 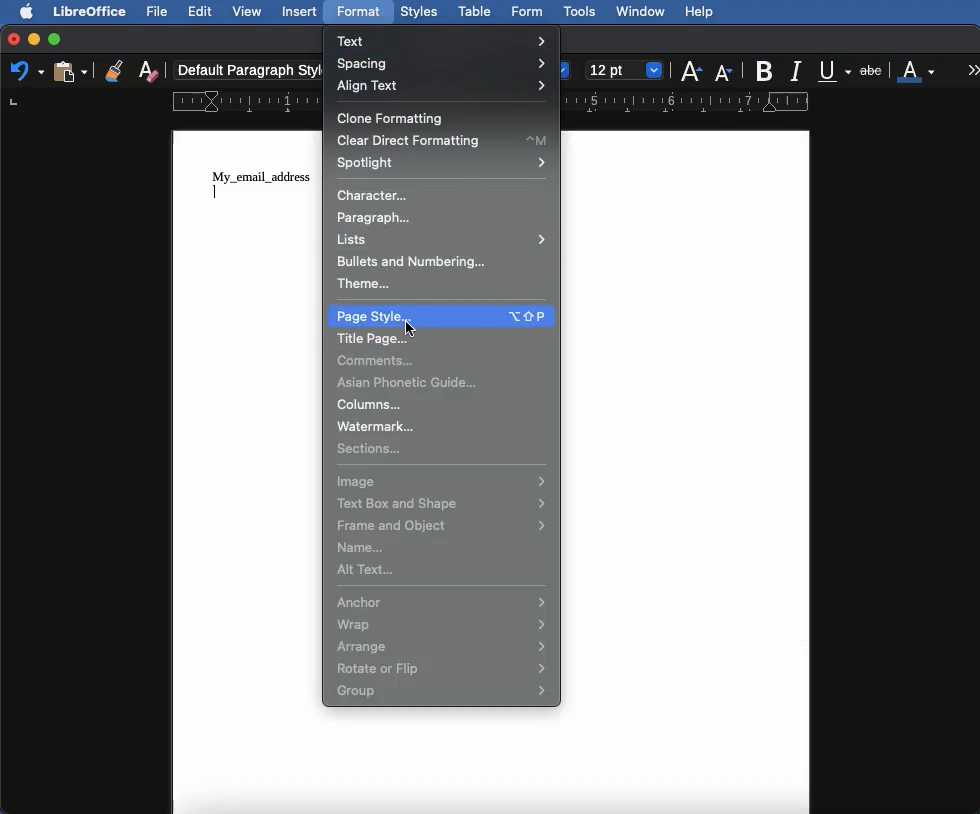 What do you see at coordinates (441, 525) in the screenshot?
I see `Frame and object` at bounding box center [441, 525].